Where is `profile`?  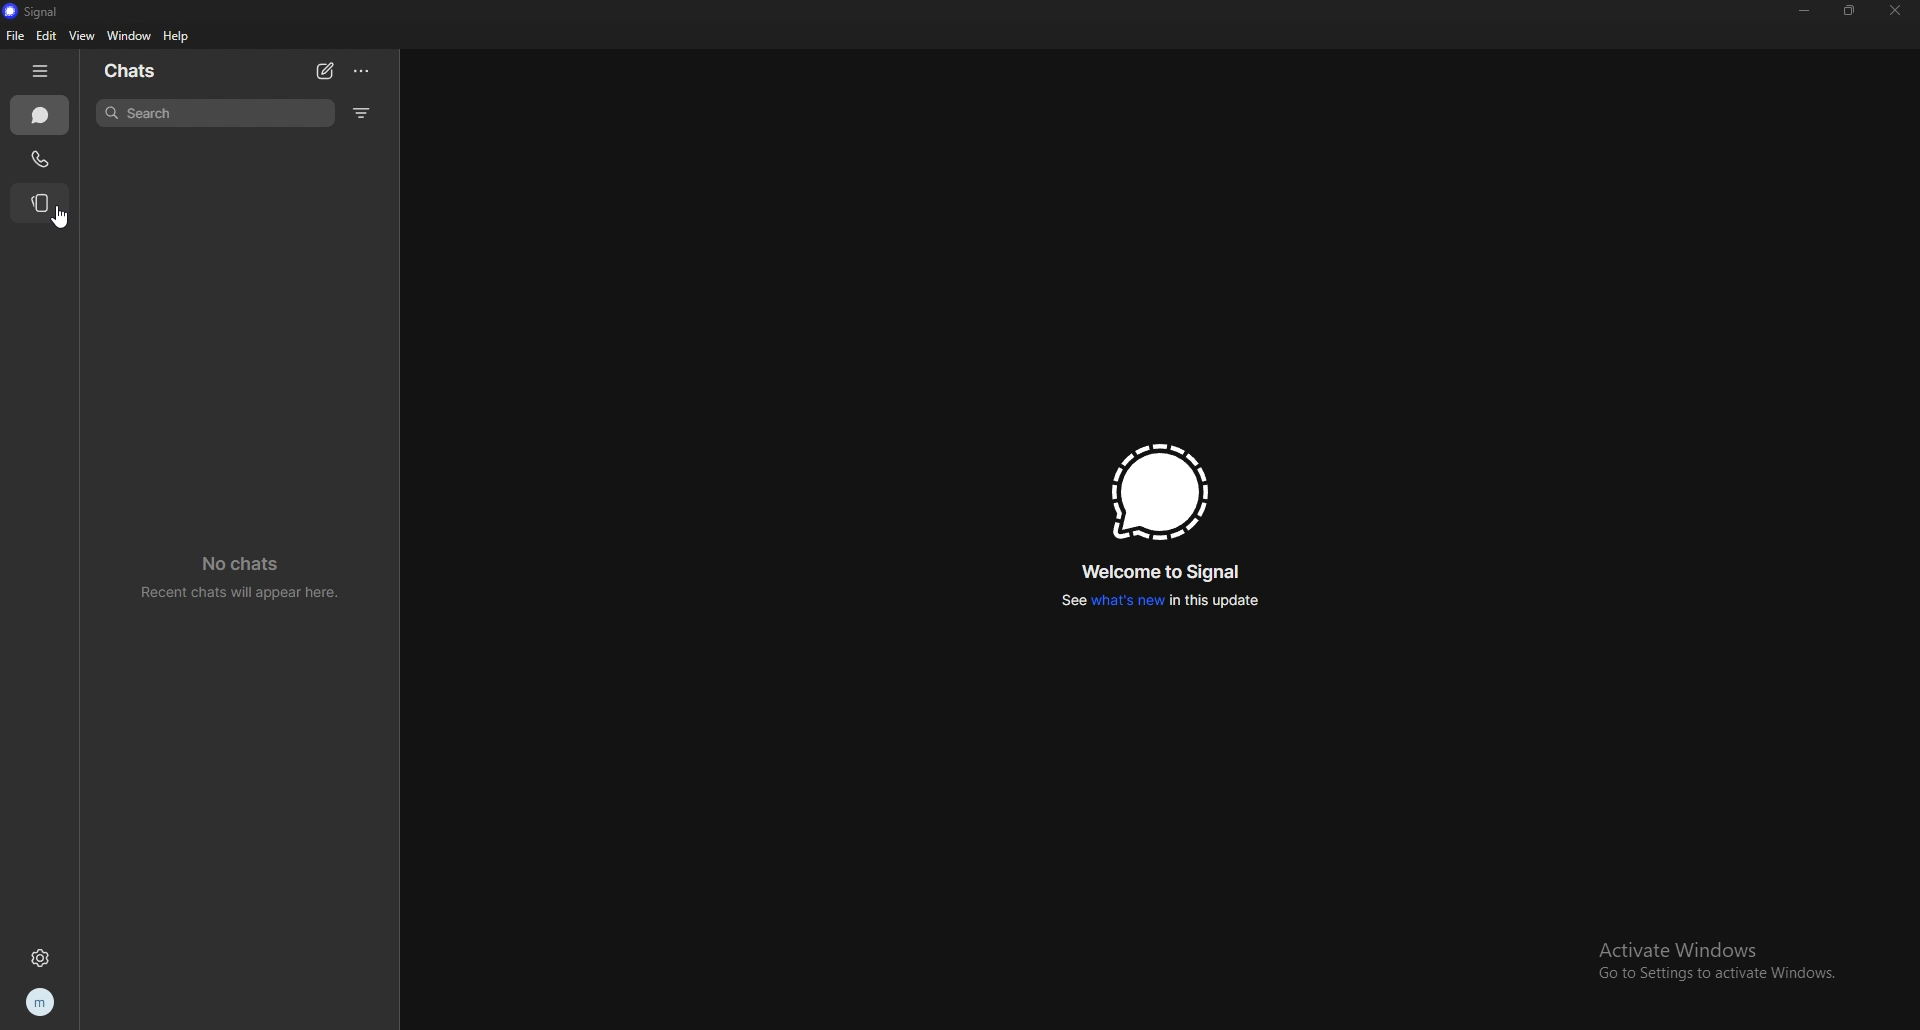 profile is located at coordinates (42, 1001).